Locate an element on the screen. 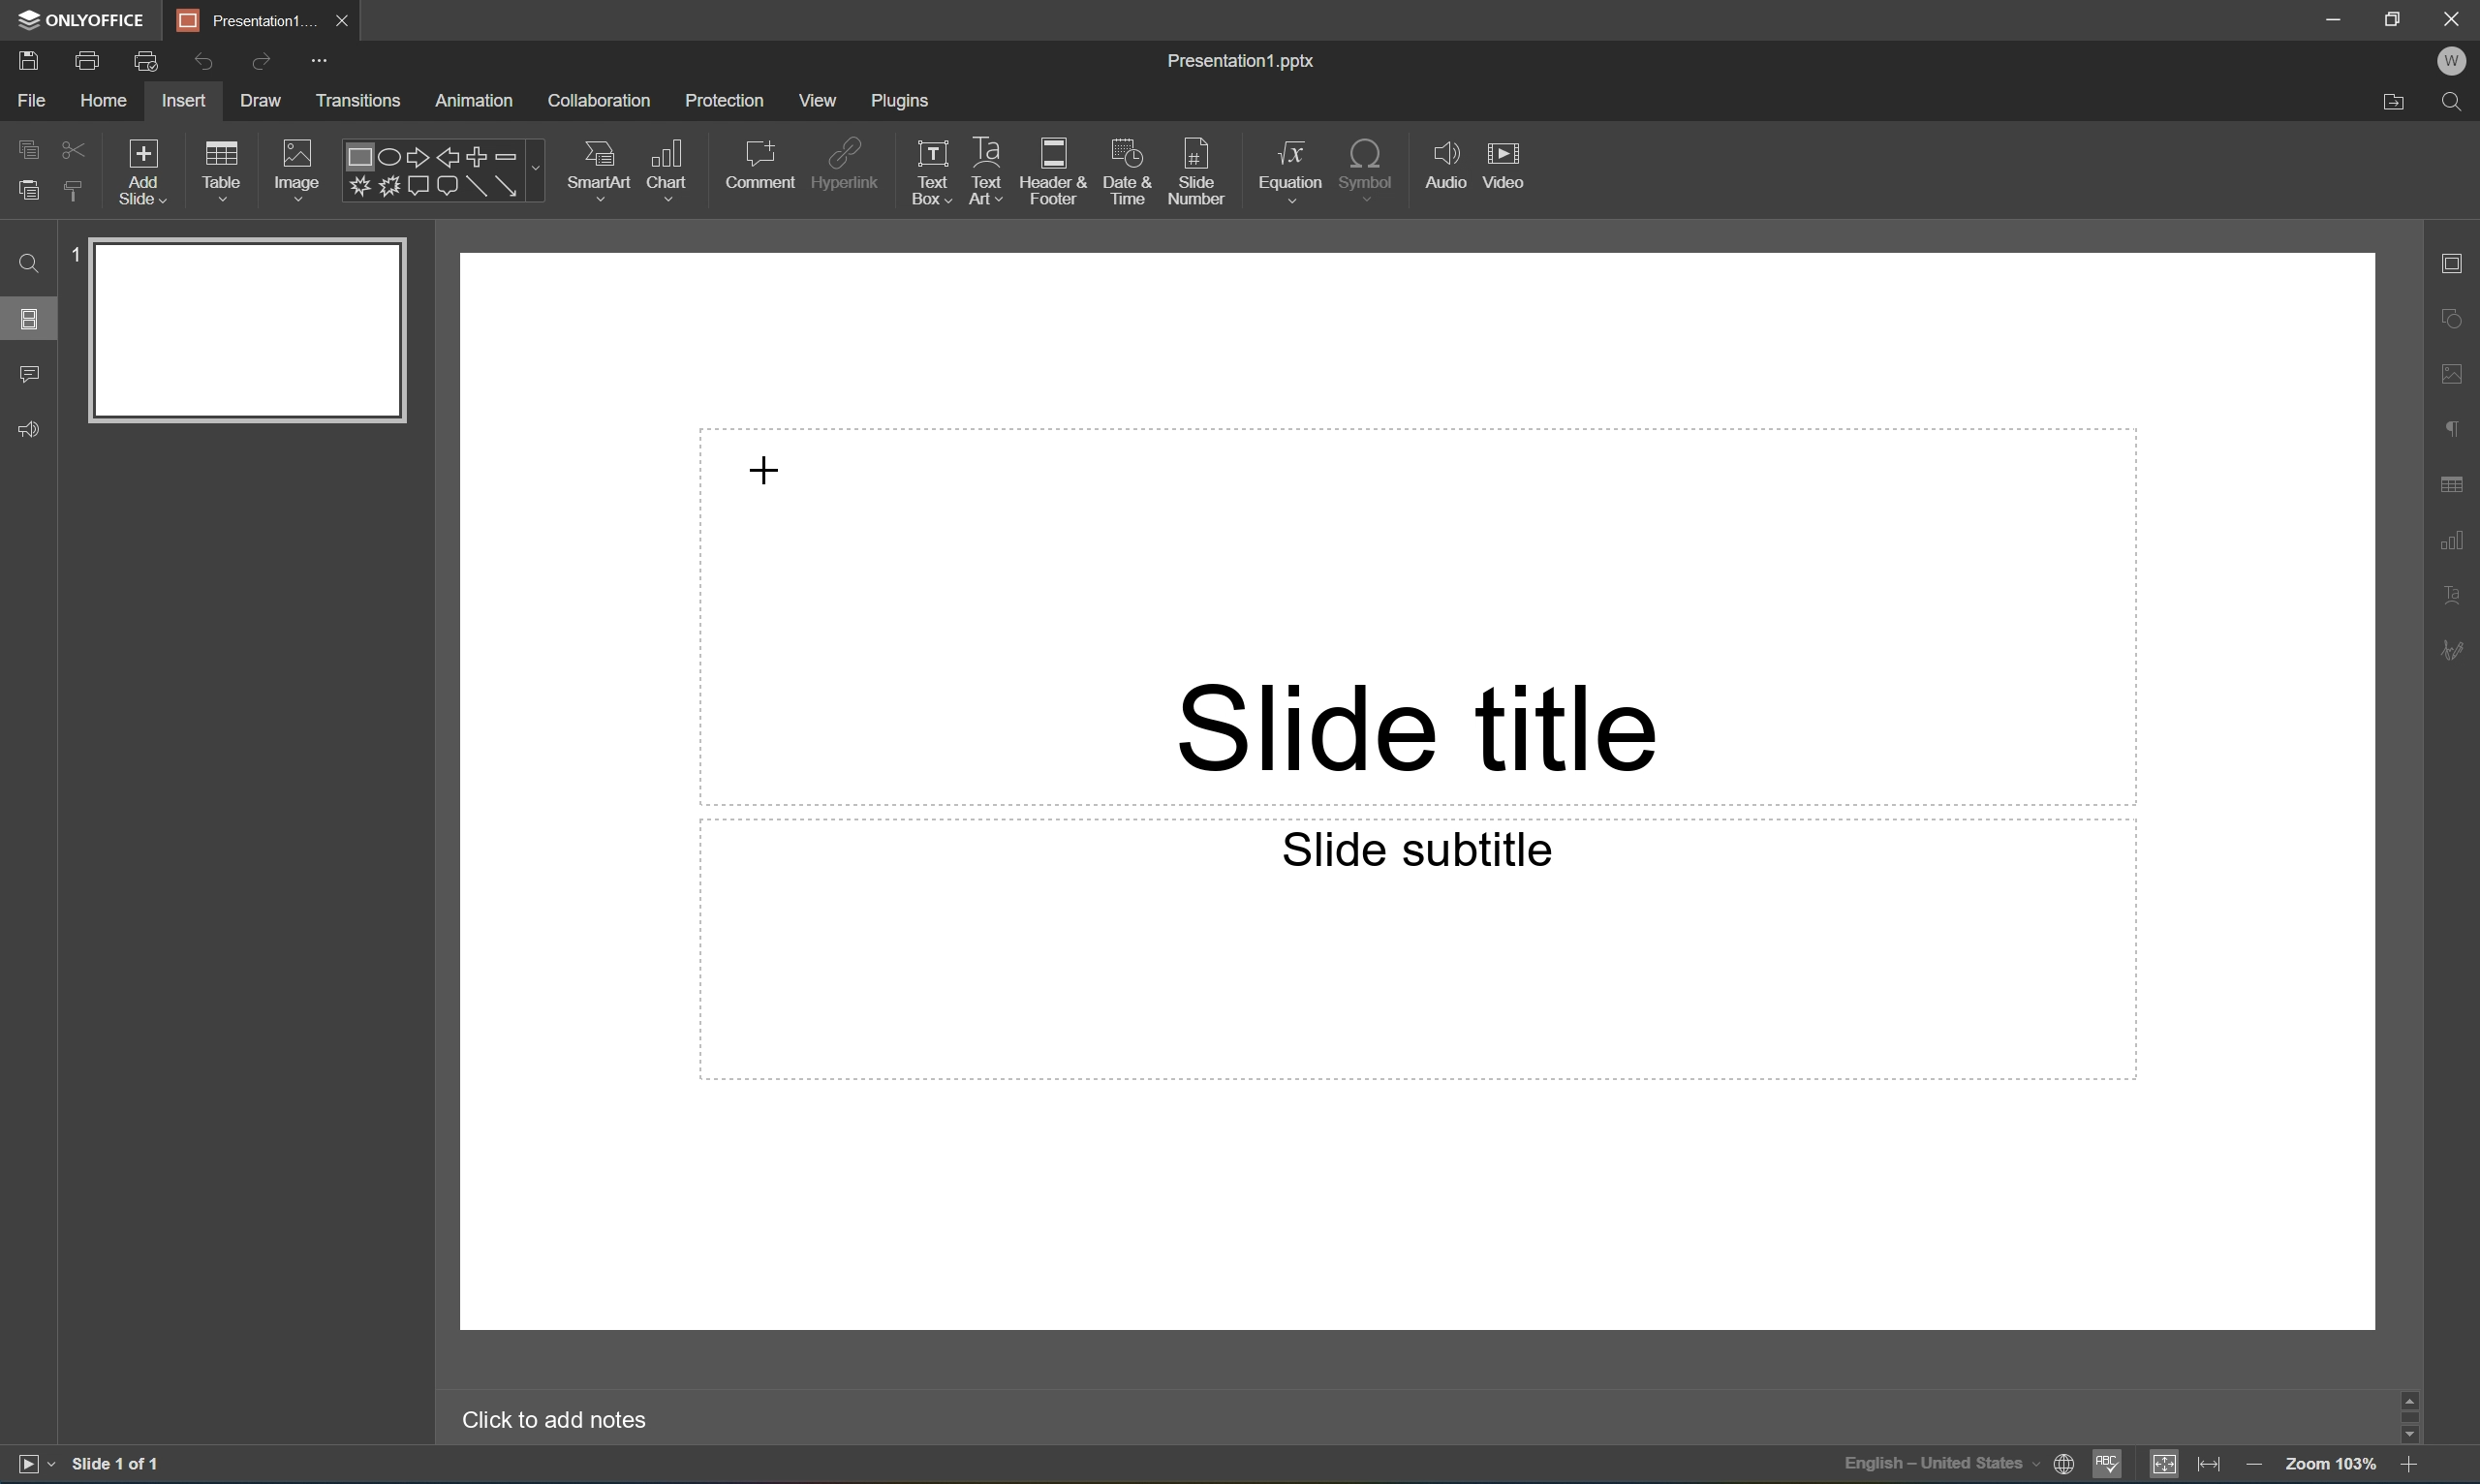 This screenshot has width=2480, height=1484. Slide settings is located at coordinates (2460, 262).